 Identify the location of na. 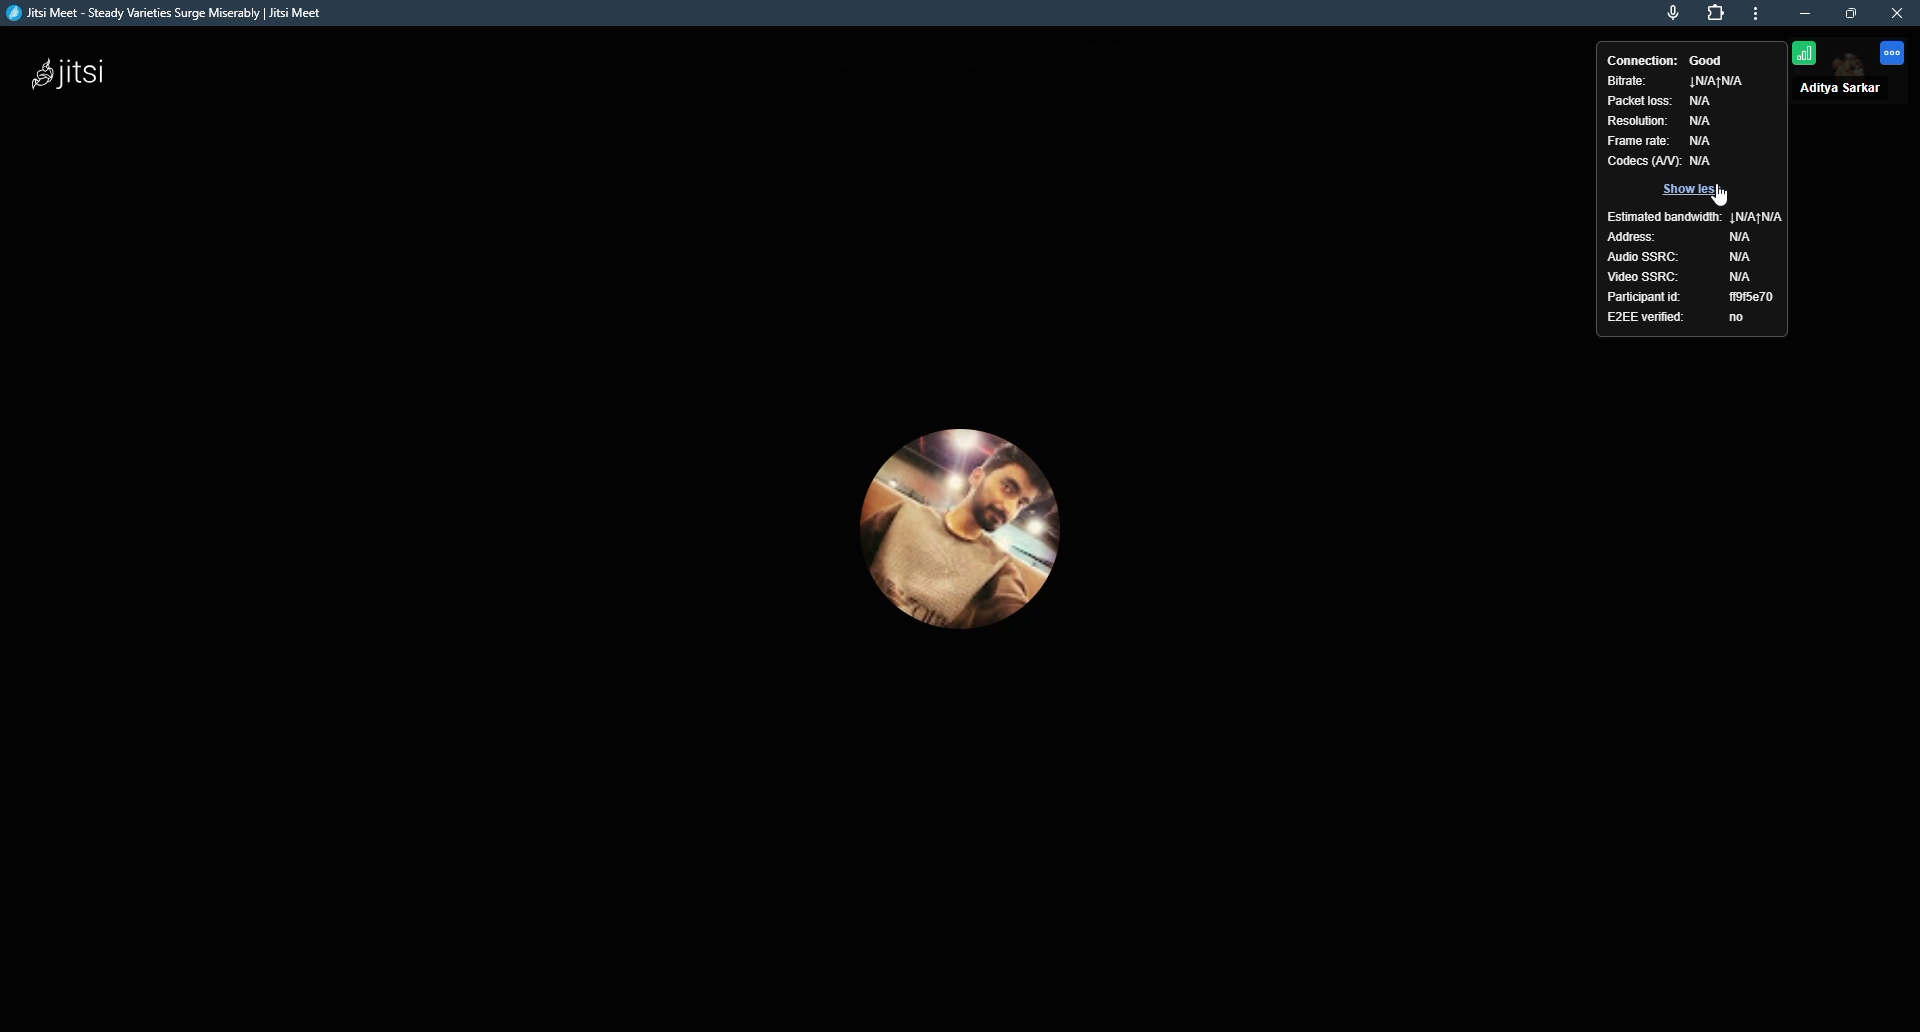
(1743, 239).